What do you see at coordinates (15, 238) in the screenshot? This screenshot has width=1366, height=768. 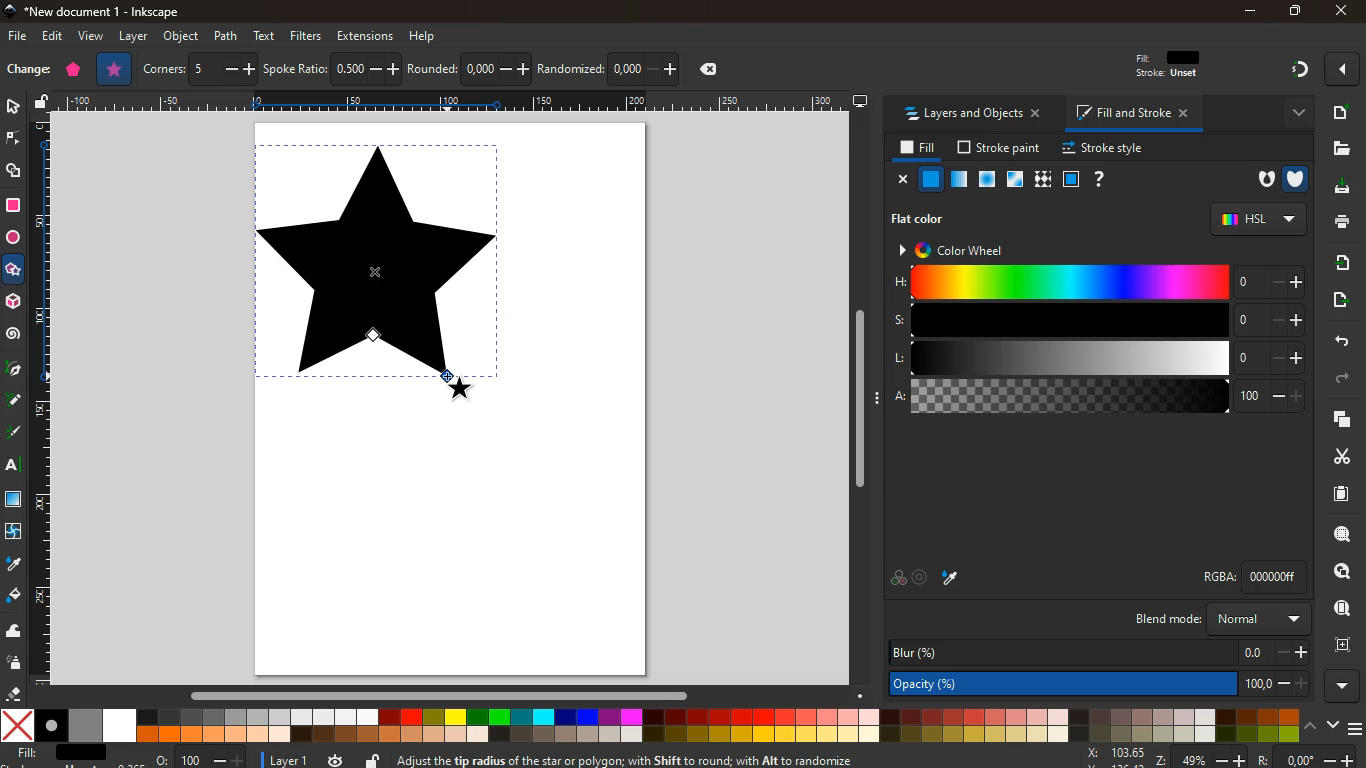 I see `circle` at bounding box center [15, 238].